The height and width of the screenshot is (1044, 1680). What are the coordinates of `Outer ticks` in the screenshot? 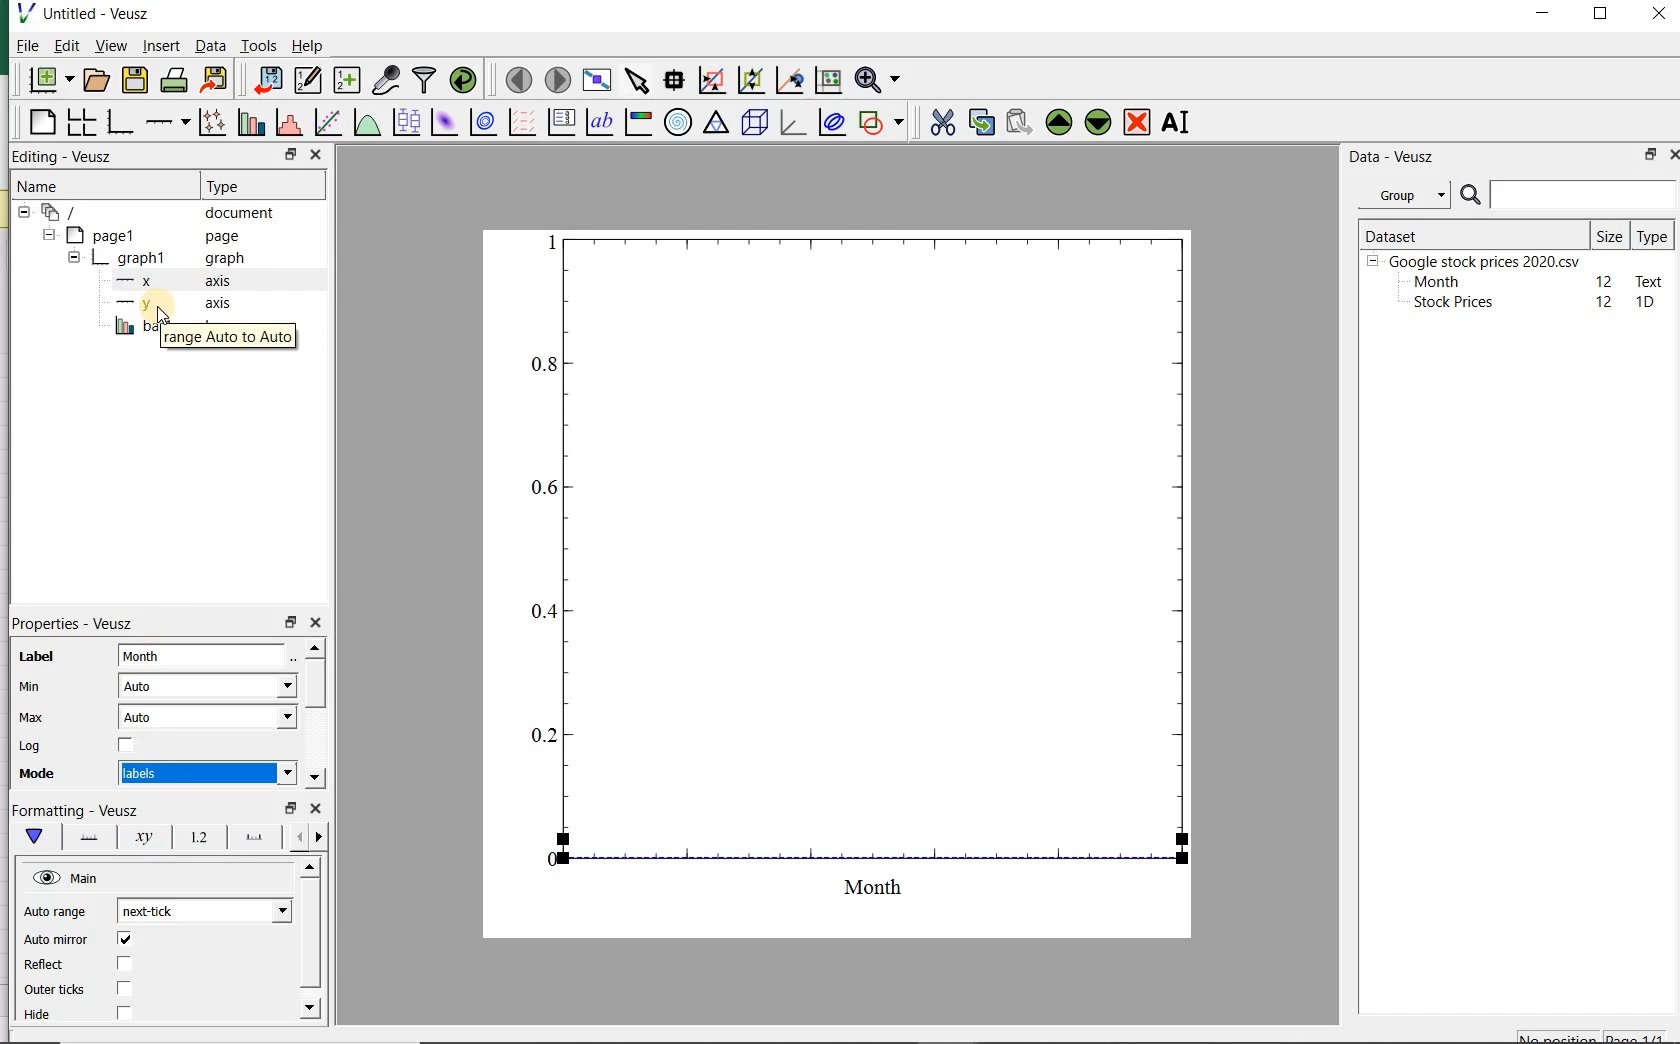 It's located at (54, 990).